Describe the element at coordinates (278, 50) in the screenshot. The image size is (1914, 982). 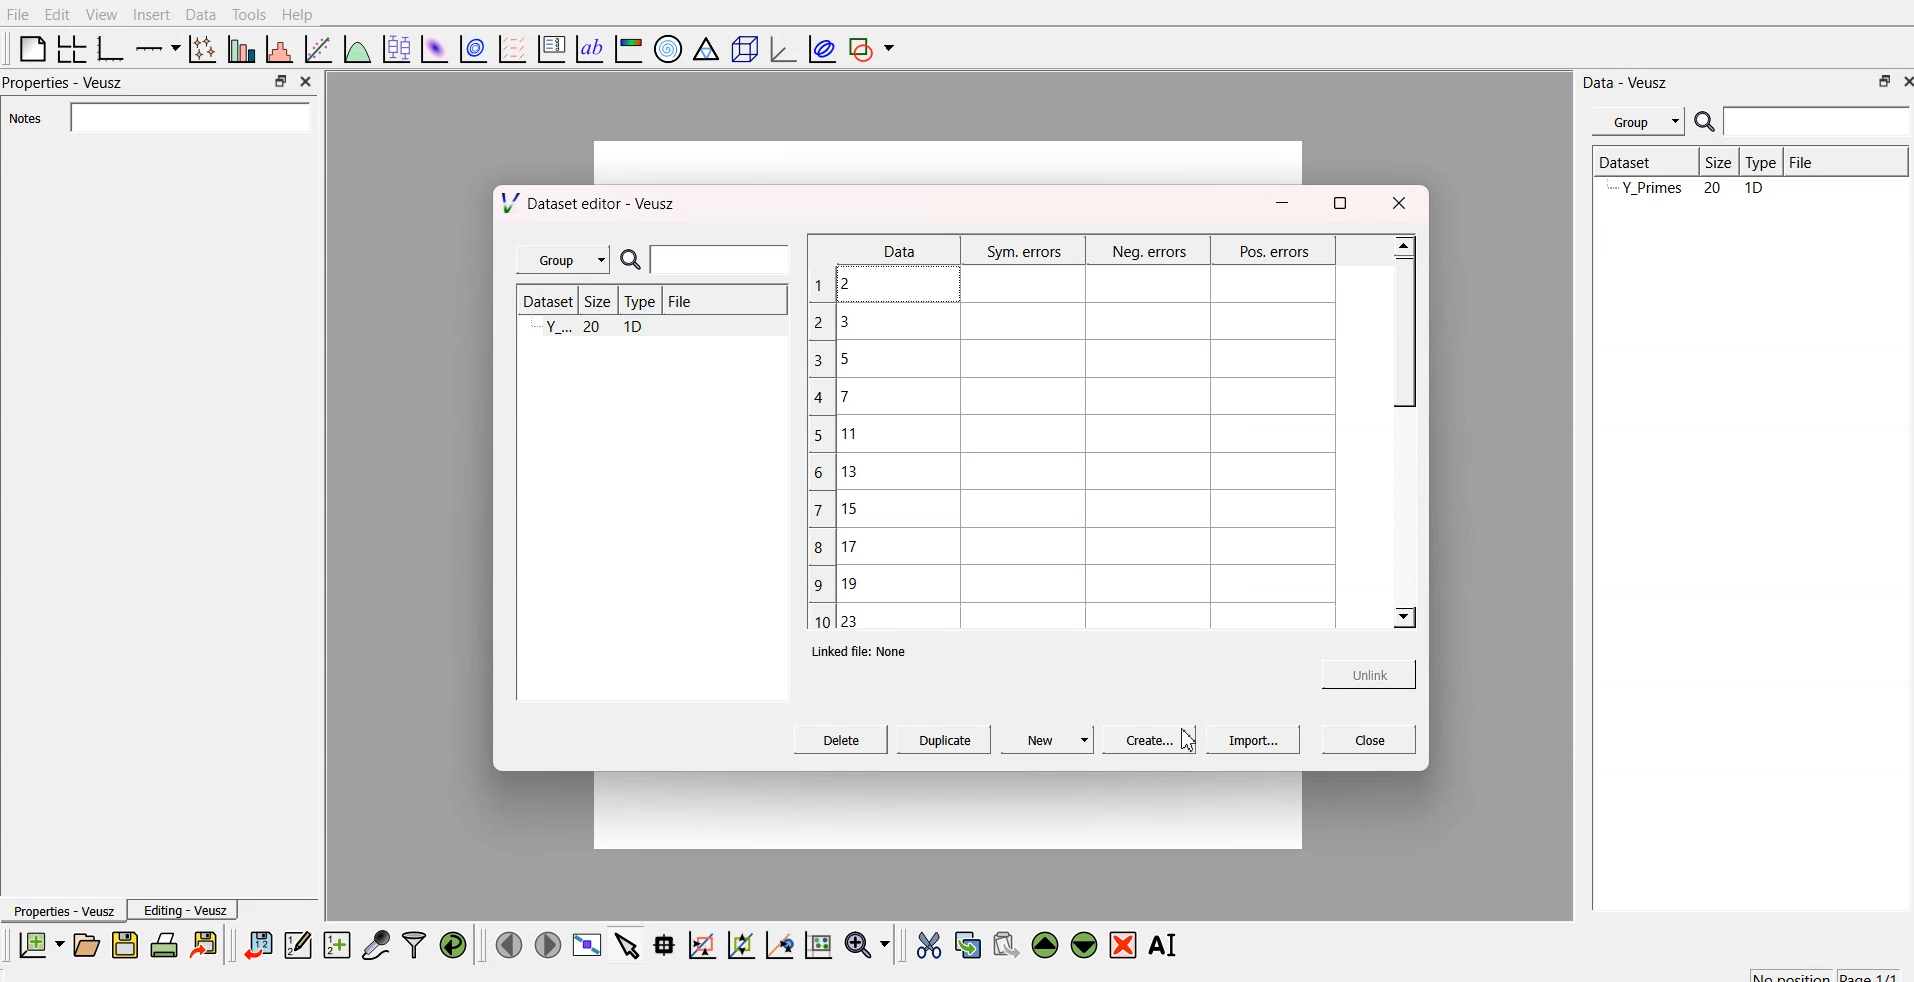
I see `histogram of dataset` at that location.